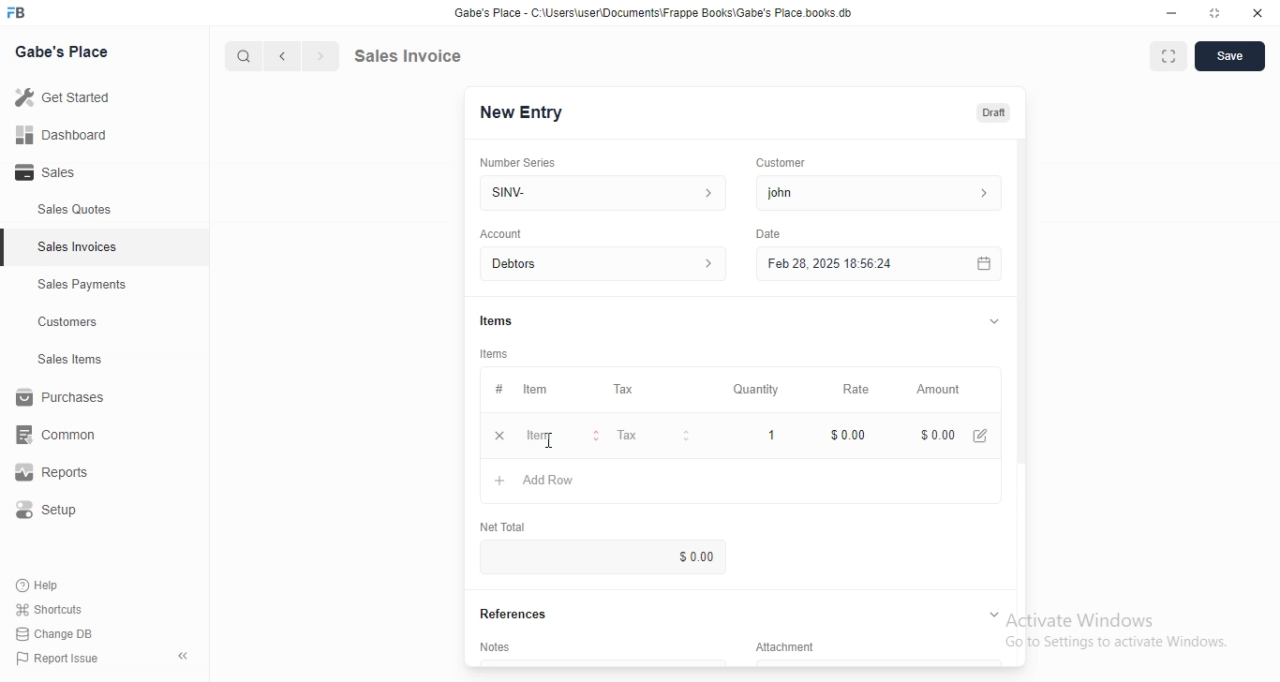 This screenshot has height=682, width=1280. I want to click on tems, so click(497, 354).